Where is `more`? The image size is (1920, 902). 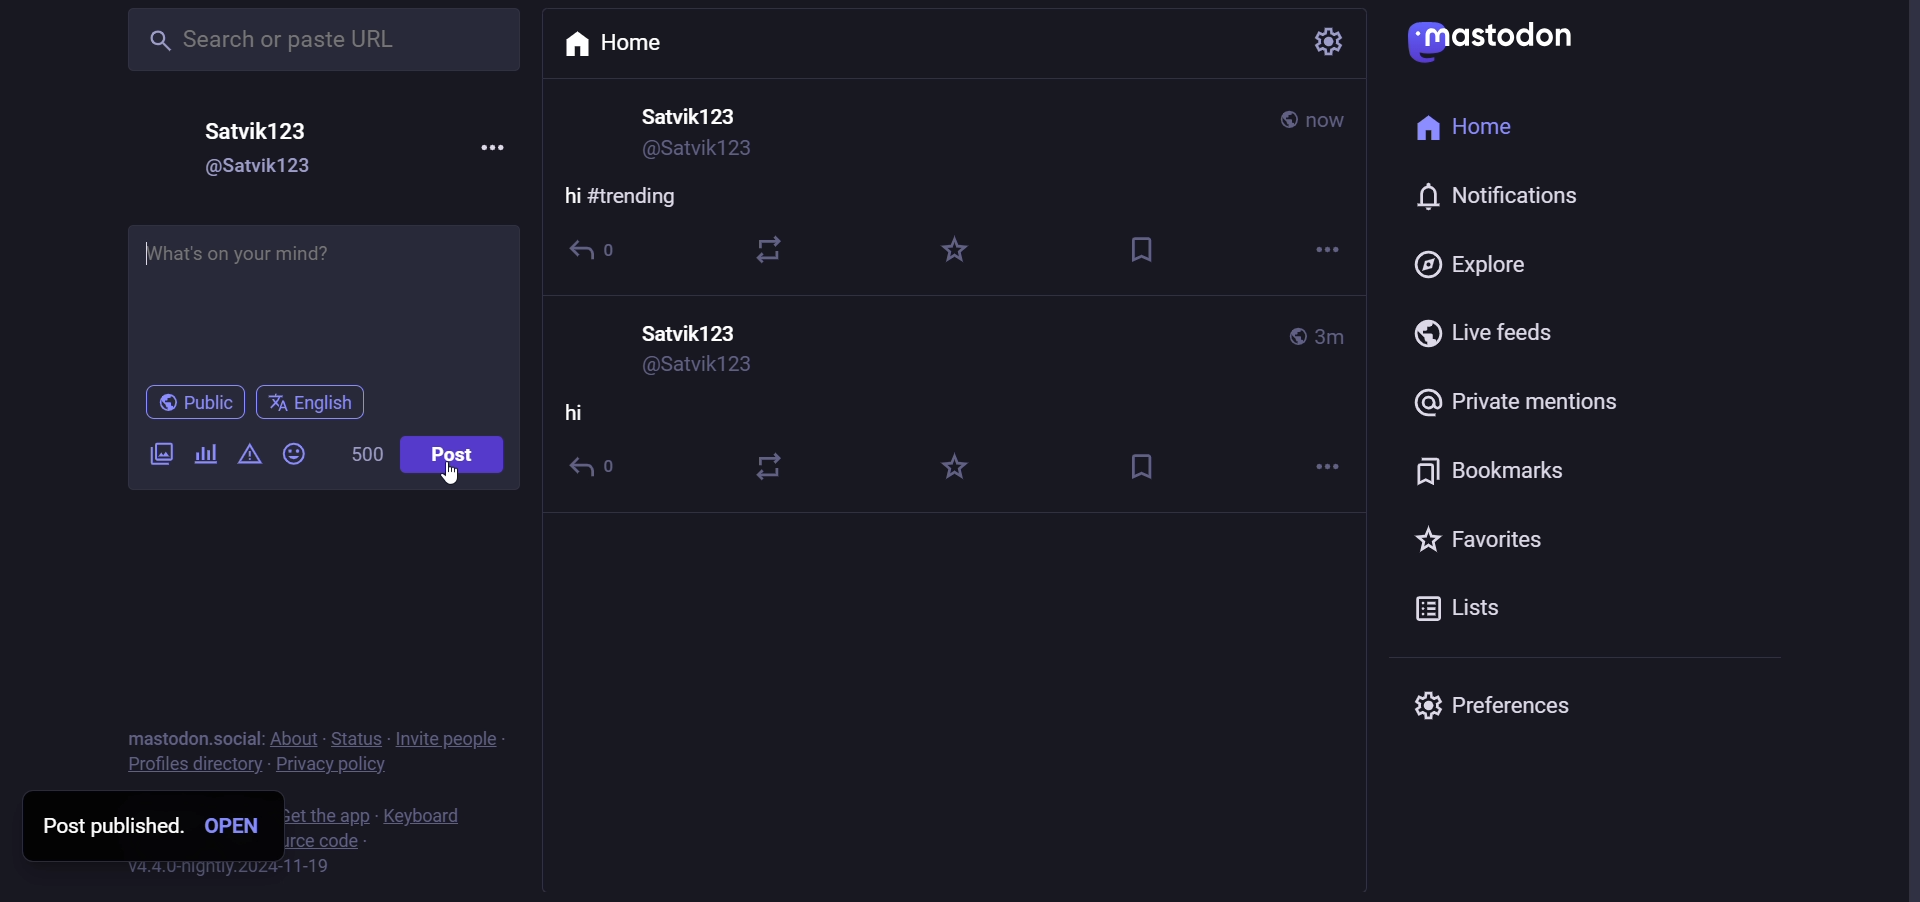 more is located at coordinates (1338, 458).